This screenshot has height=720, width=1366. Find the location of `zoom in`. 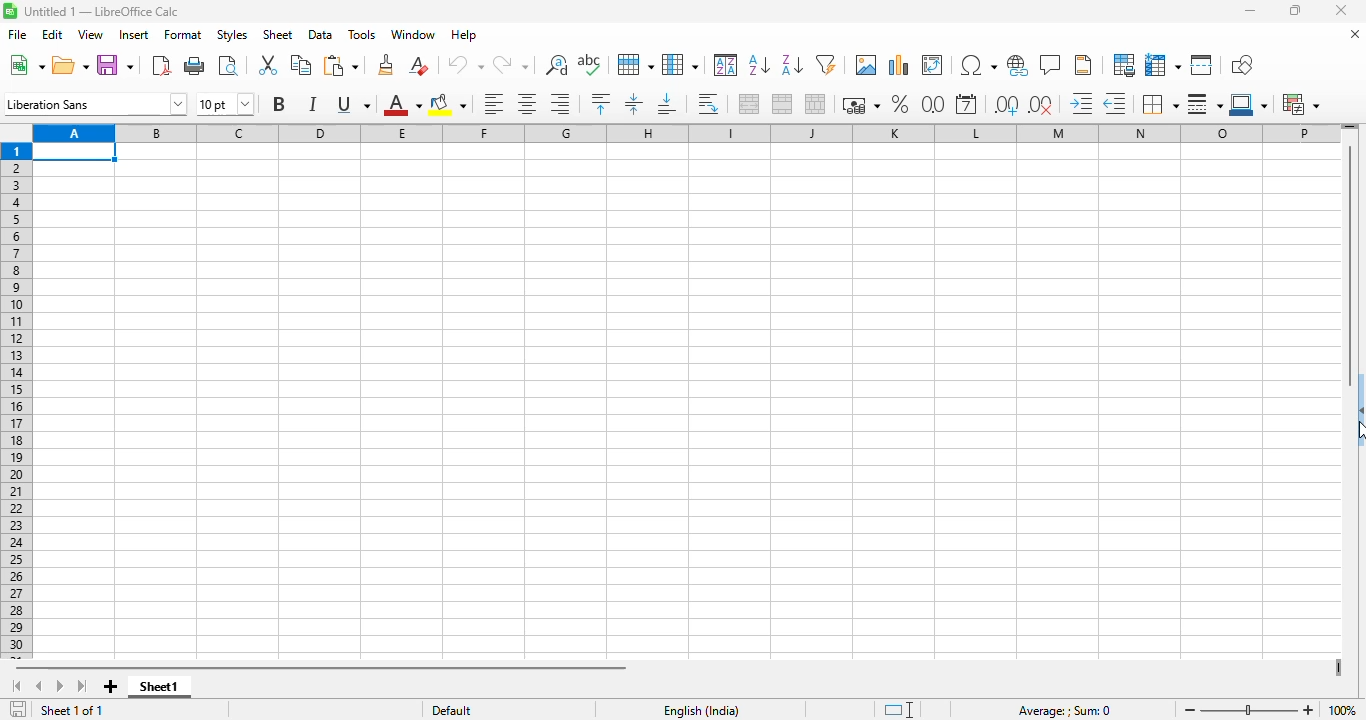

zoom in is located at coordinates (1308, 710).